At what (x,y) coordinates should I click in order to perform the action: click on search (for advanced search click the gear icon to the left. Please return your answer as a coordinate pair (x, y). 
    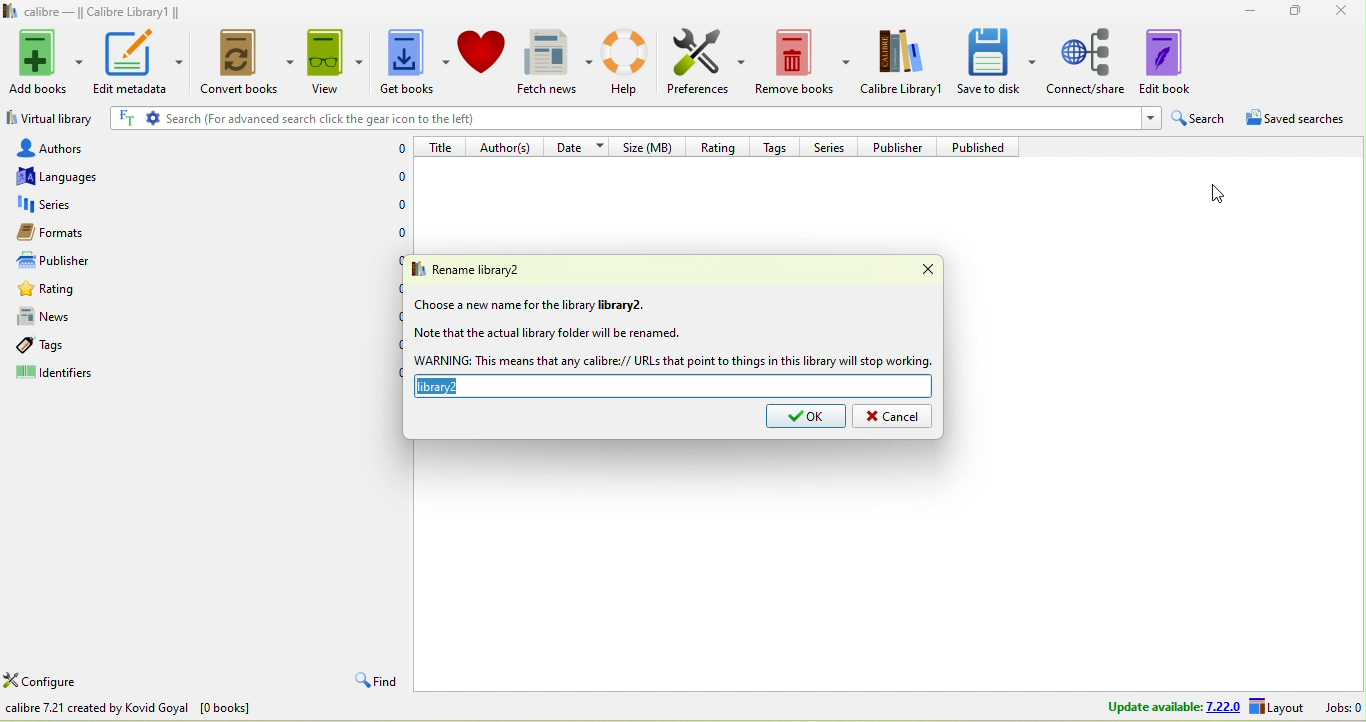
    Looking at the image, I should click on (631, 120).